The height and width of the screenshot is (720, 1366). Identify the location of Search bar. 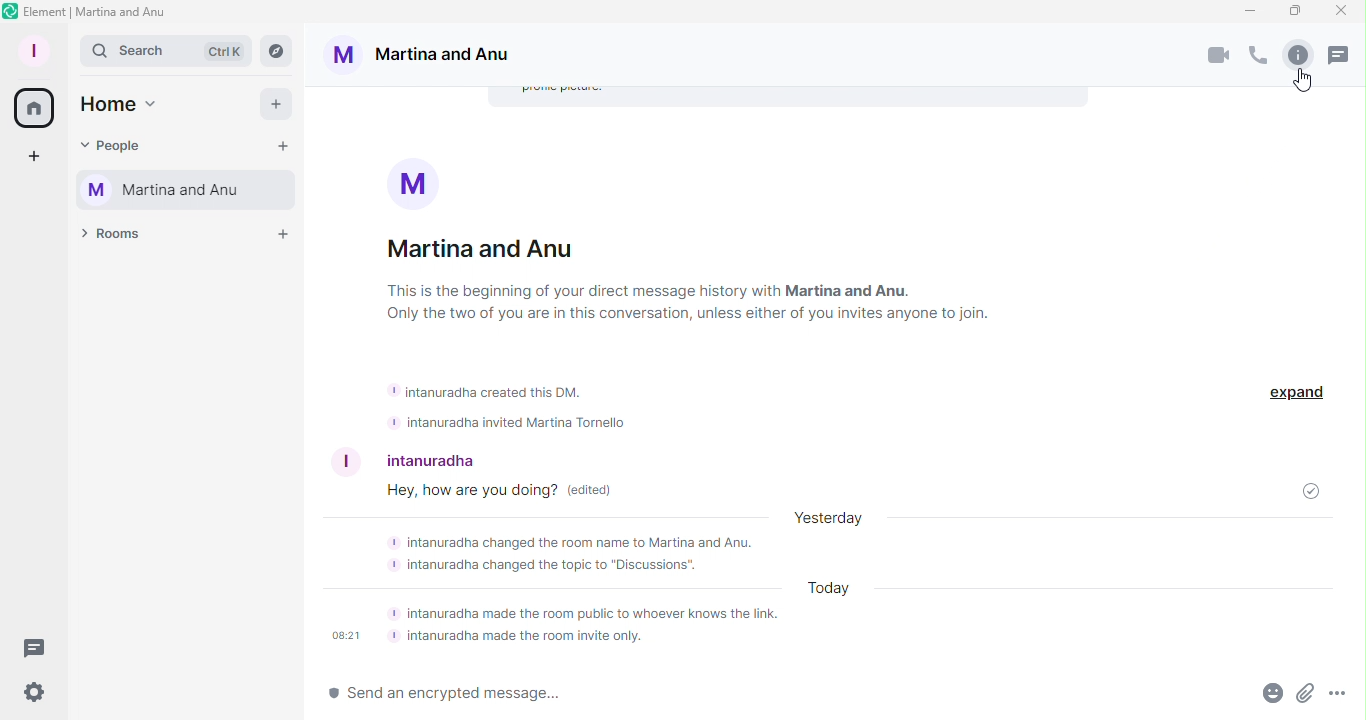
(167, 50).